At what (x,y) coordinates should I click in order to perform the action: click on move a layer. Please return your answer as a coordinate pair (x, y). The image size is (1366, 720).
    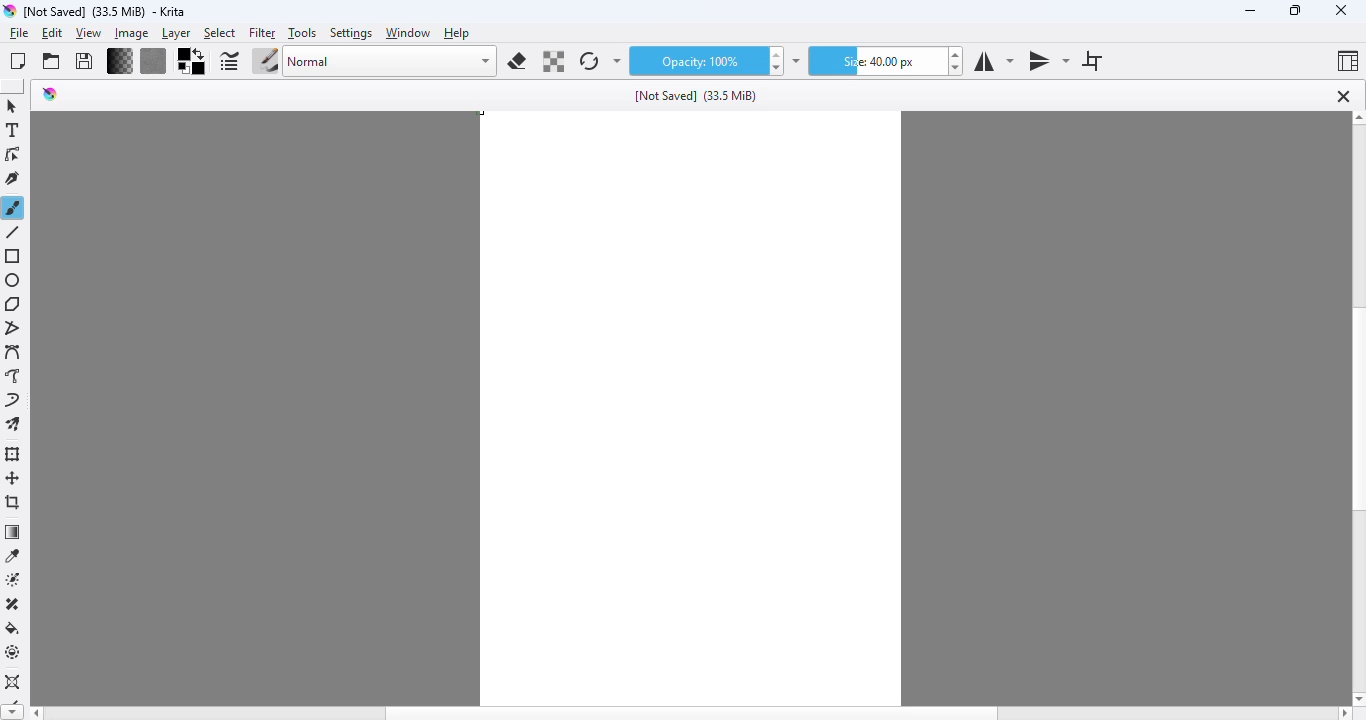
    Looking at the image, I should click on (14, 478).